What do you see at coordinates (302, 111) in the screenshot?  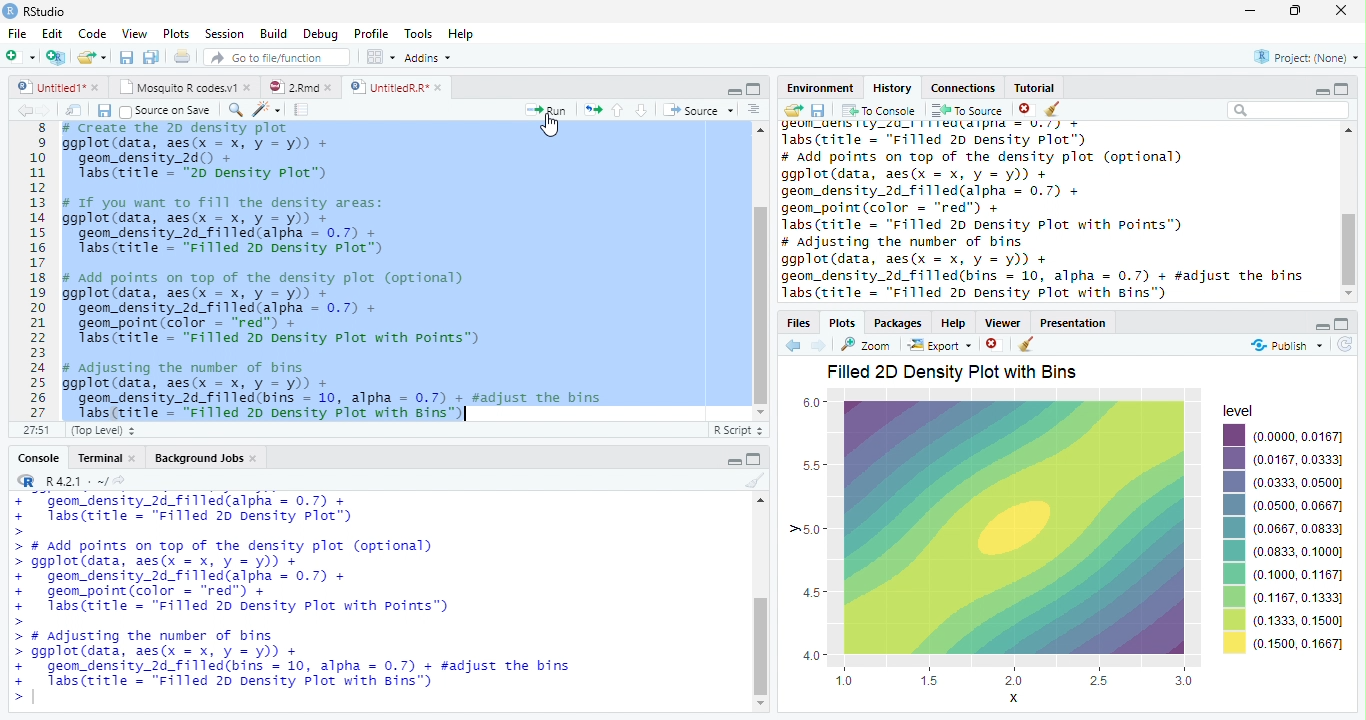 I see `compile report` at bounding box center [302, 111].